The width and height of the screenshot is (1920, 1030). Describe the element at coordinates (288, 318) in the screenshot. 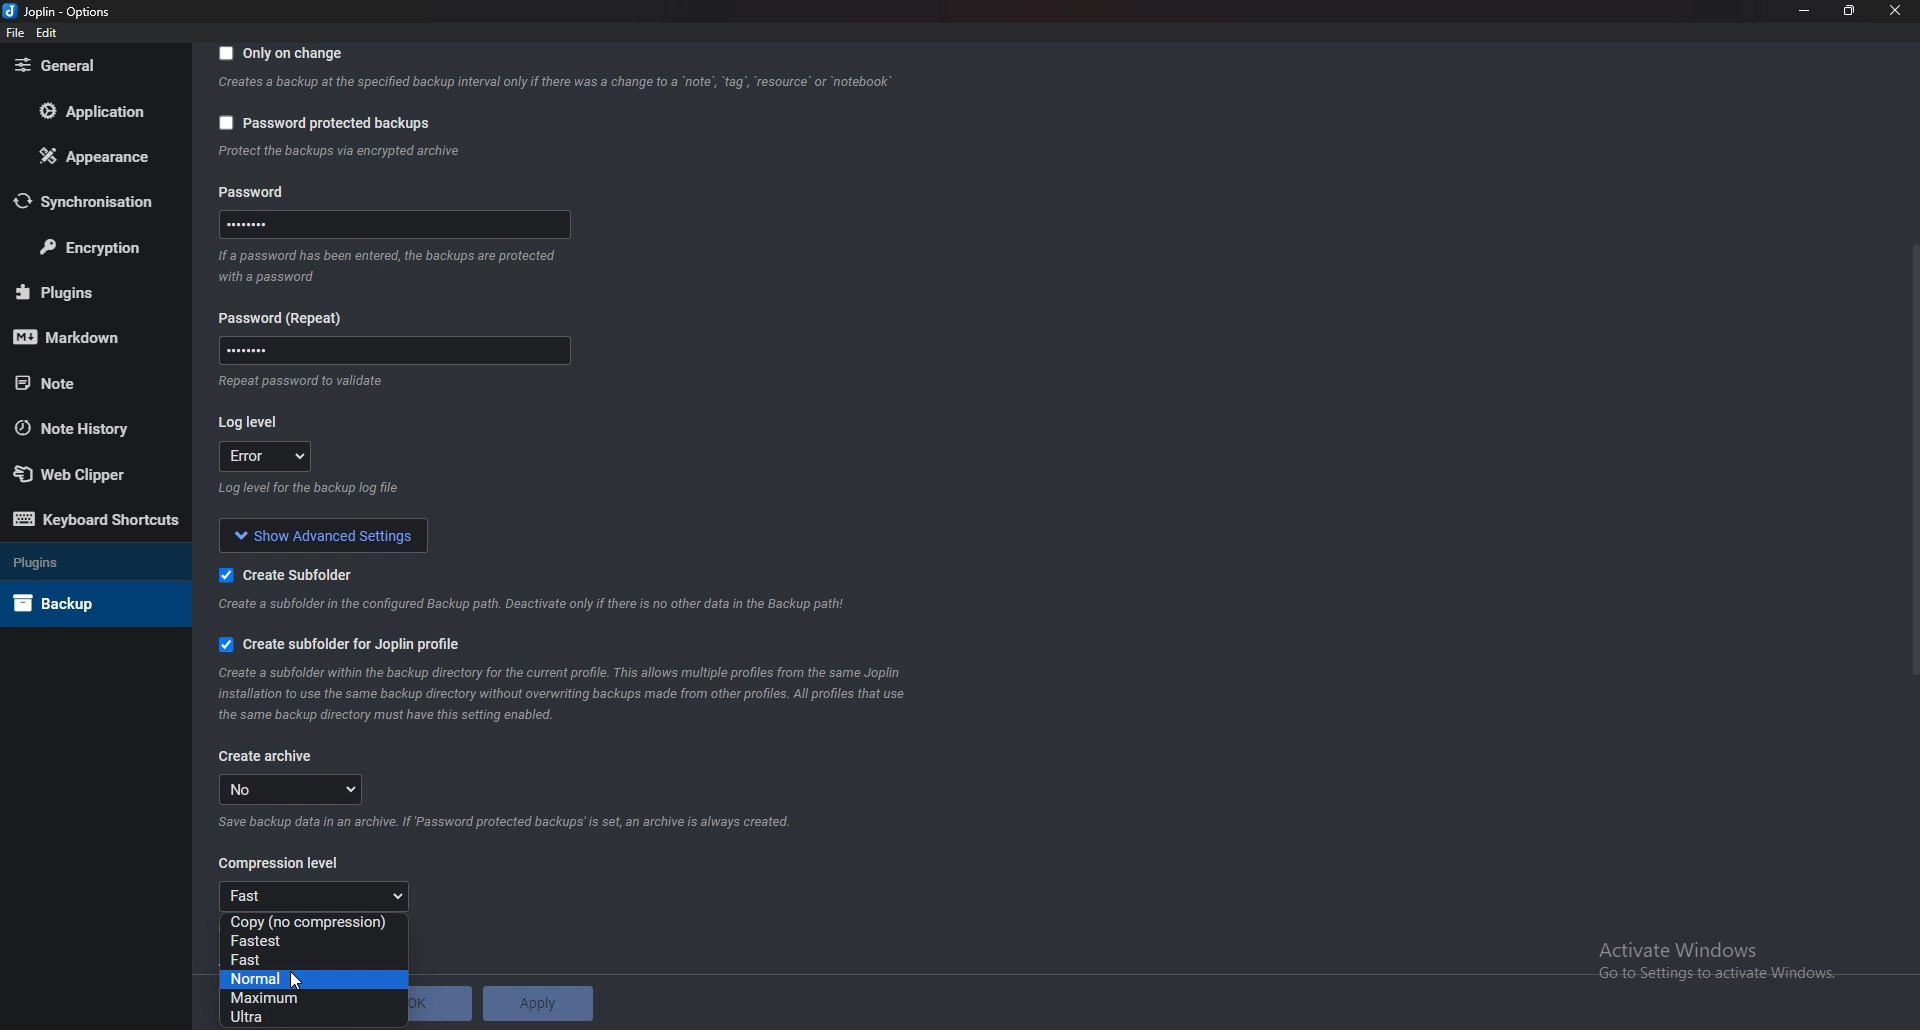

I see `Password` at that location.